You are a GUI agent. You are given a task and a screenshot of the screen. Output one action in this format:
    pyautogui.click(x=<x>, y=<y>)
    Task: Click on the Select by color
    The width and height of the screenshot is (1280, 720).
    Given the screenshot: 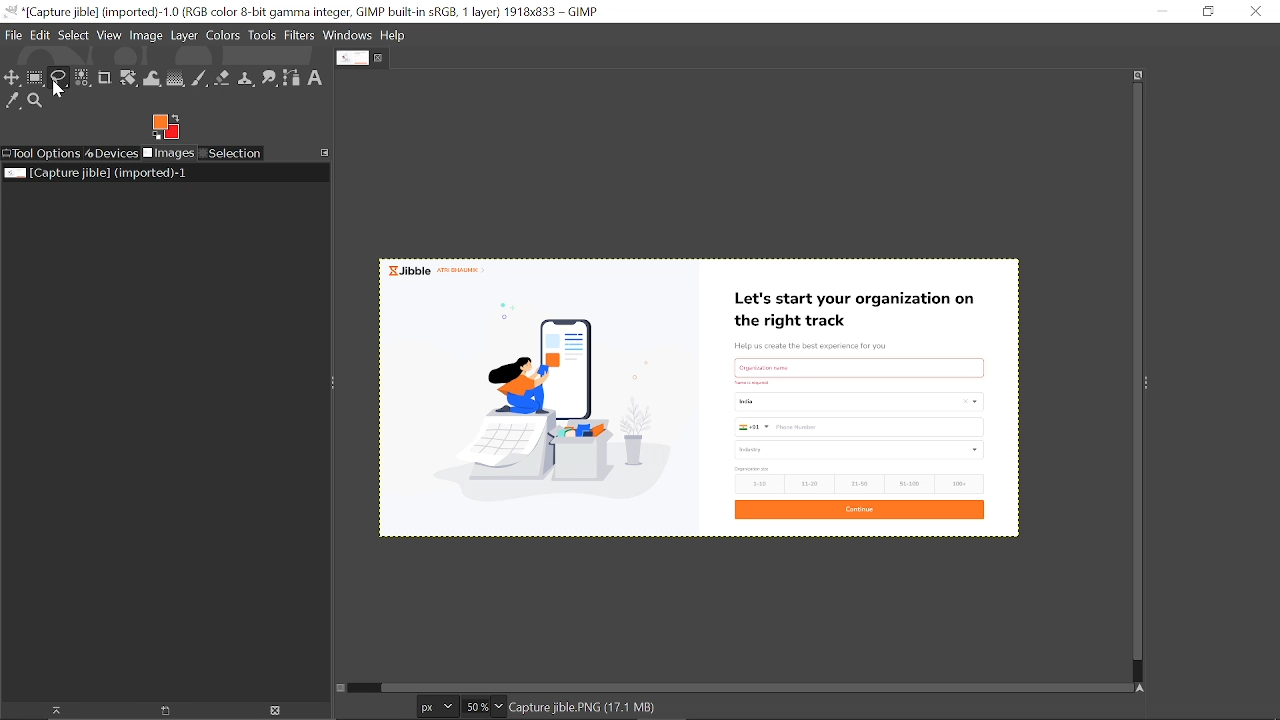 What is the action you would take?
    pyautogui.click(x=82, y=79)
    